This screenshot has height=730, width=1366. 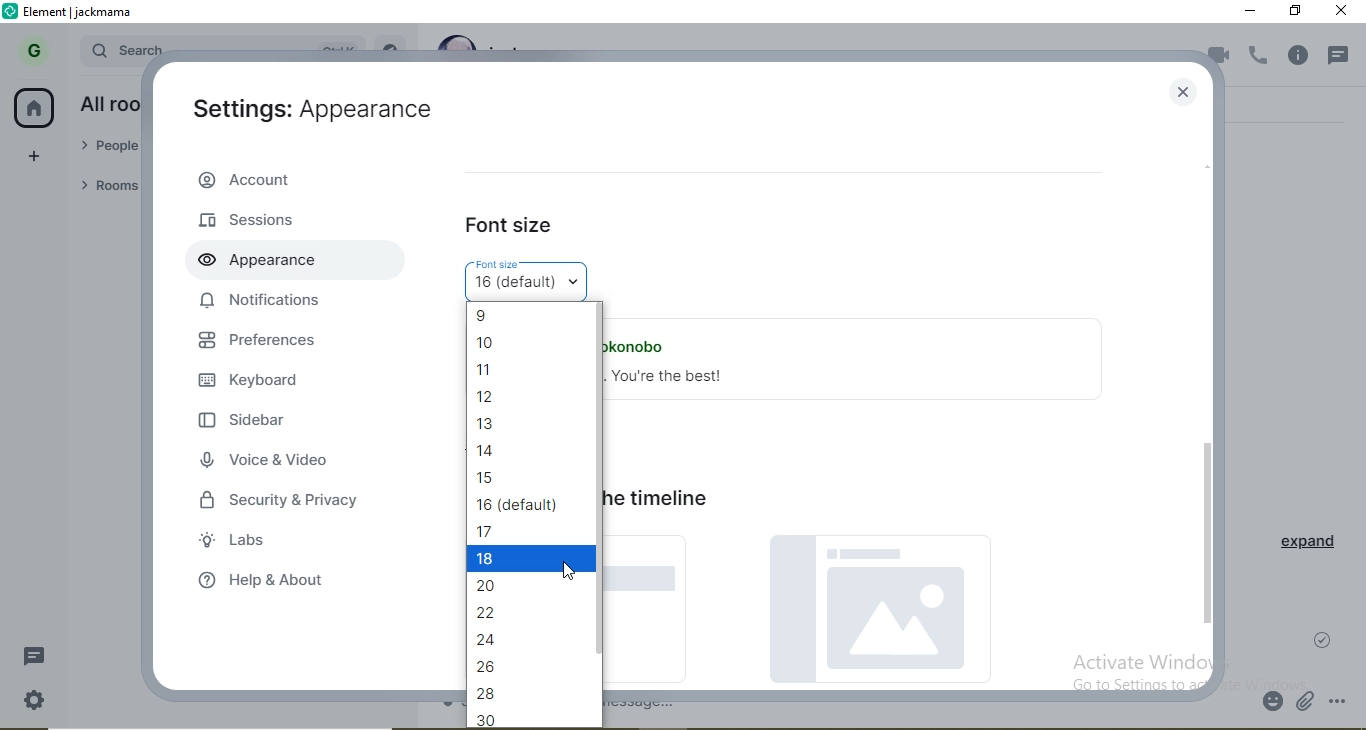 What do you see at coordinates (1307, 704) in the screenshot?
I see `attachment` at bounding box center [1307, 704].